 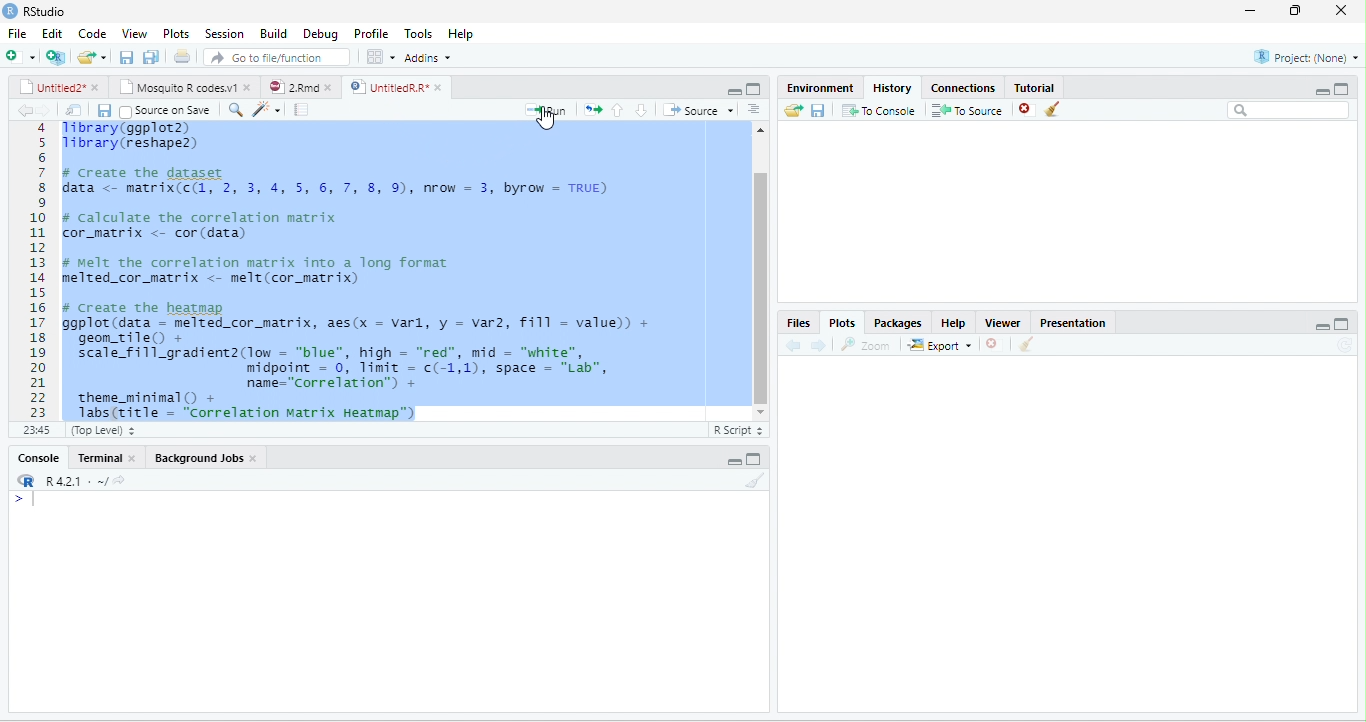 What do you see at coordinates (786, 110) in the screenshot?
I see `send file` at bounding box center [786, 110].